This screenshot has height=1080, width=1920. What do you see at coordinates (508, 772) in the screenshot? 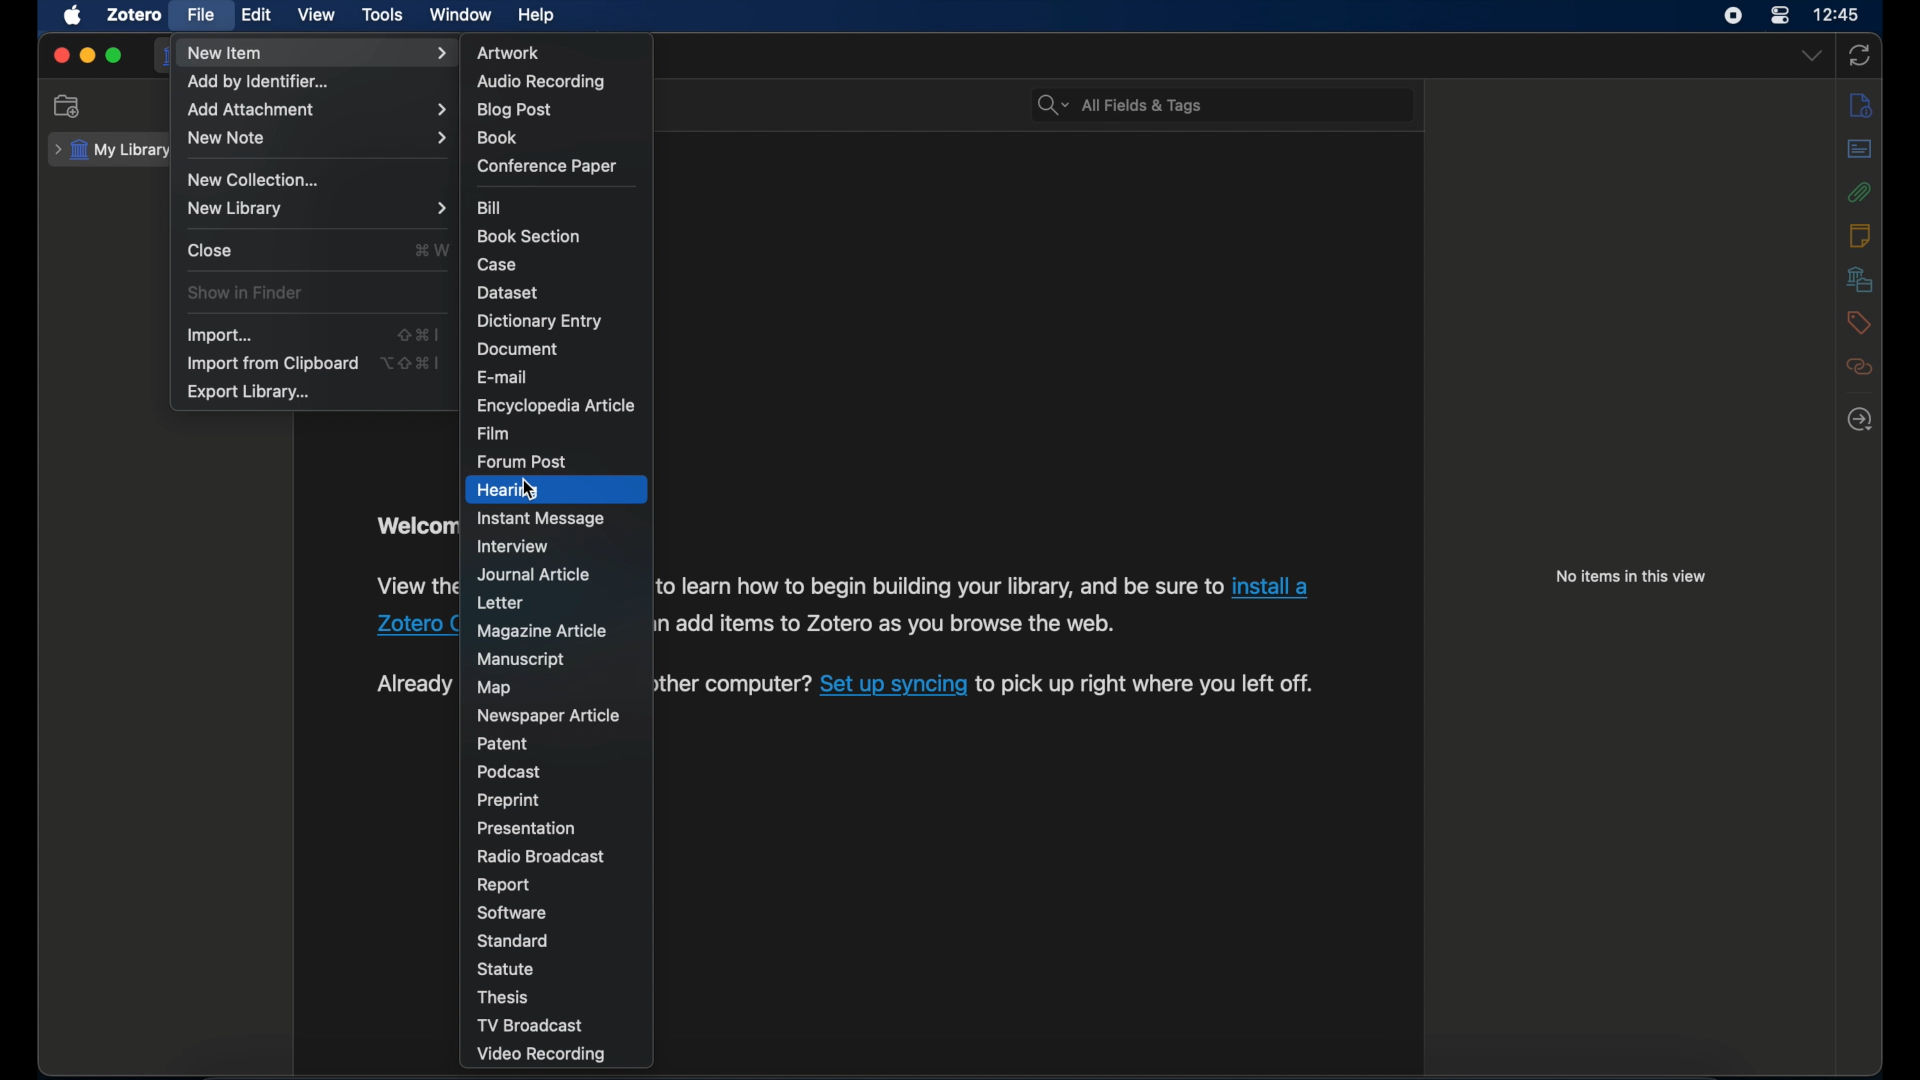
I see `podcast` at bounding box center [508, 772].